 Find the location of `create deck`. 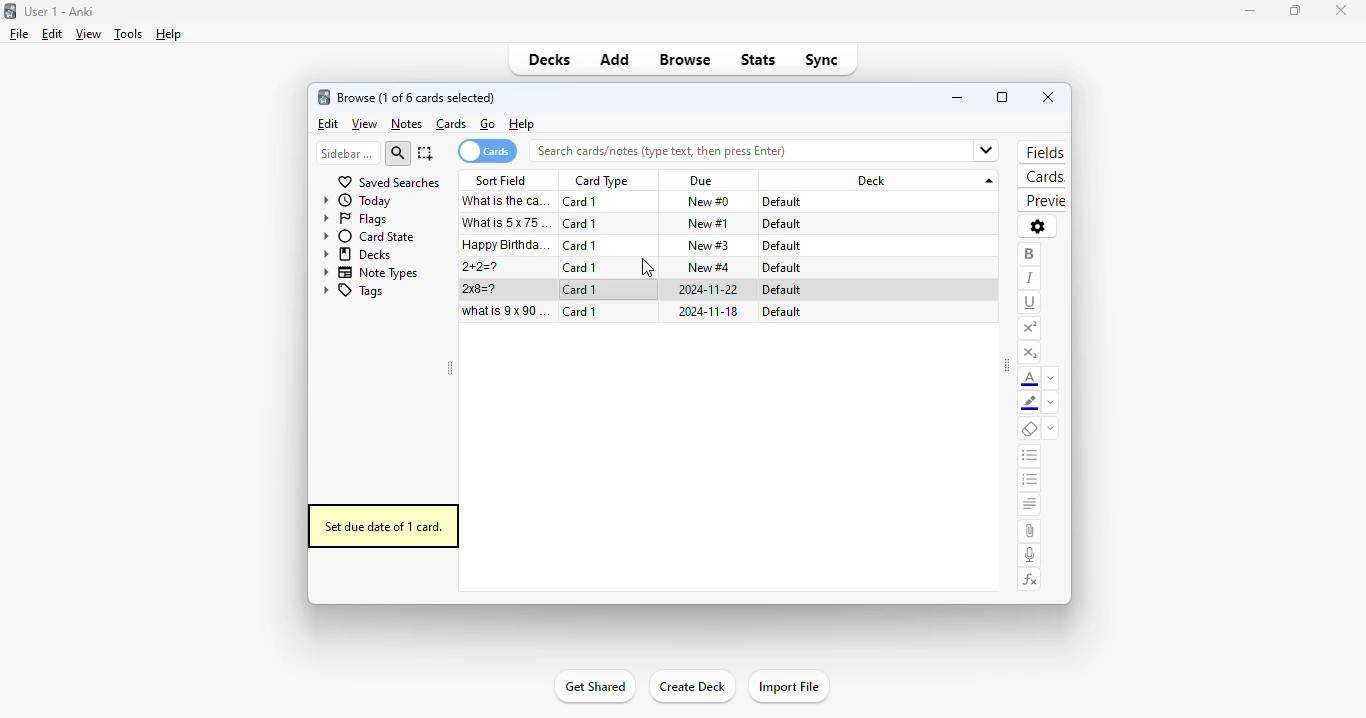

create deck is located at coordinates (692, 687).